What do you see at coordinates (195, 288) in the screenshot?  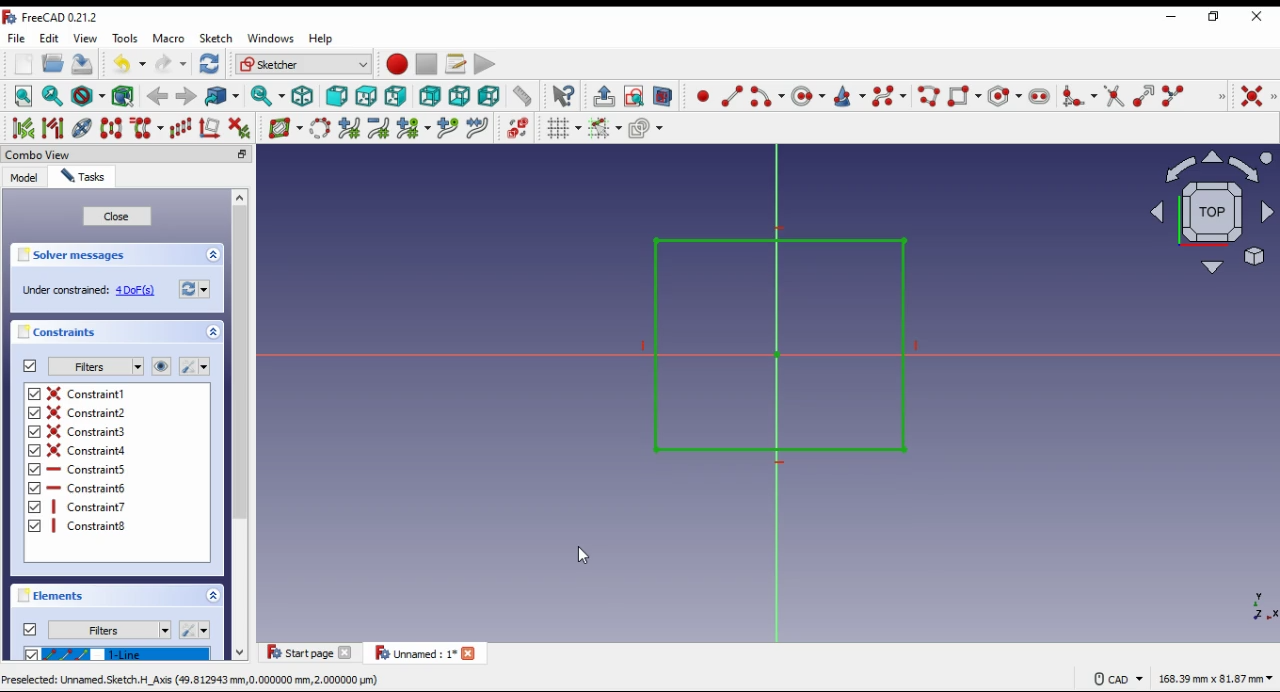 I see `refresh` at bounding box center [195, 288].